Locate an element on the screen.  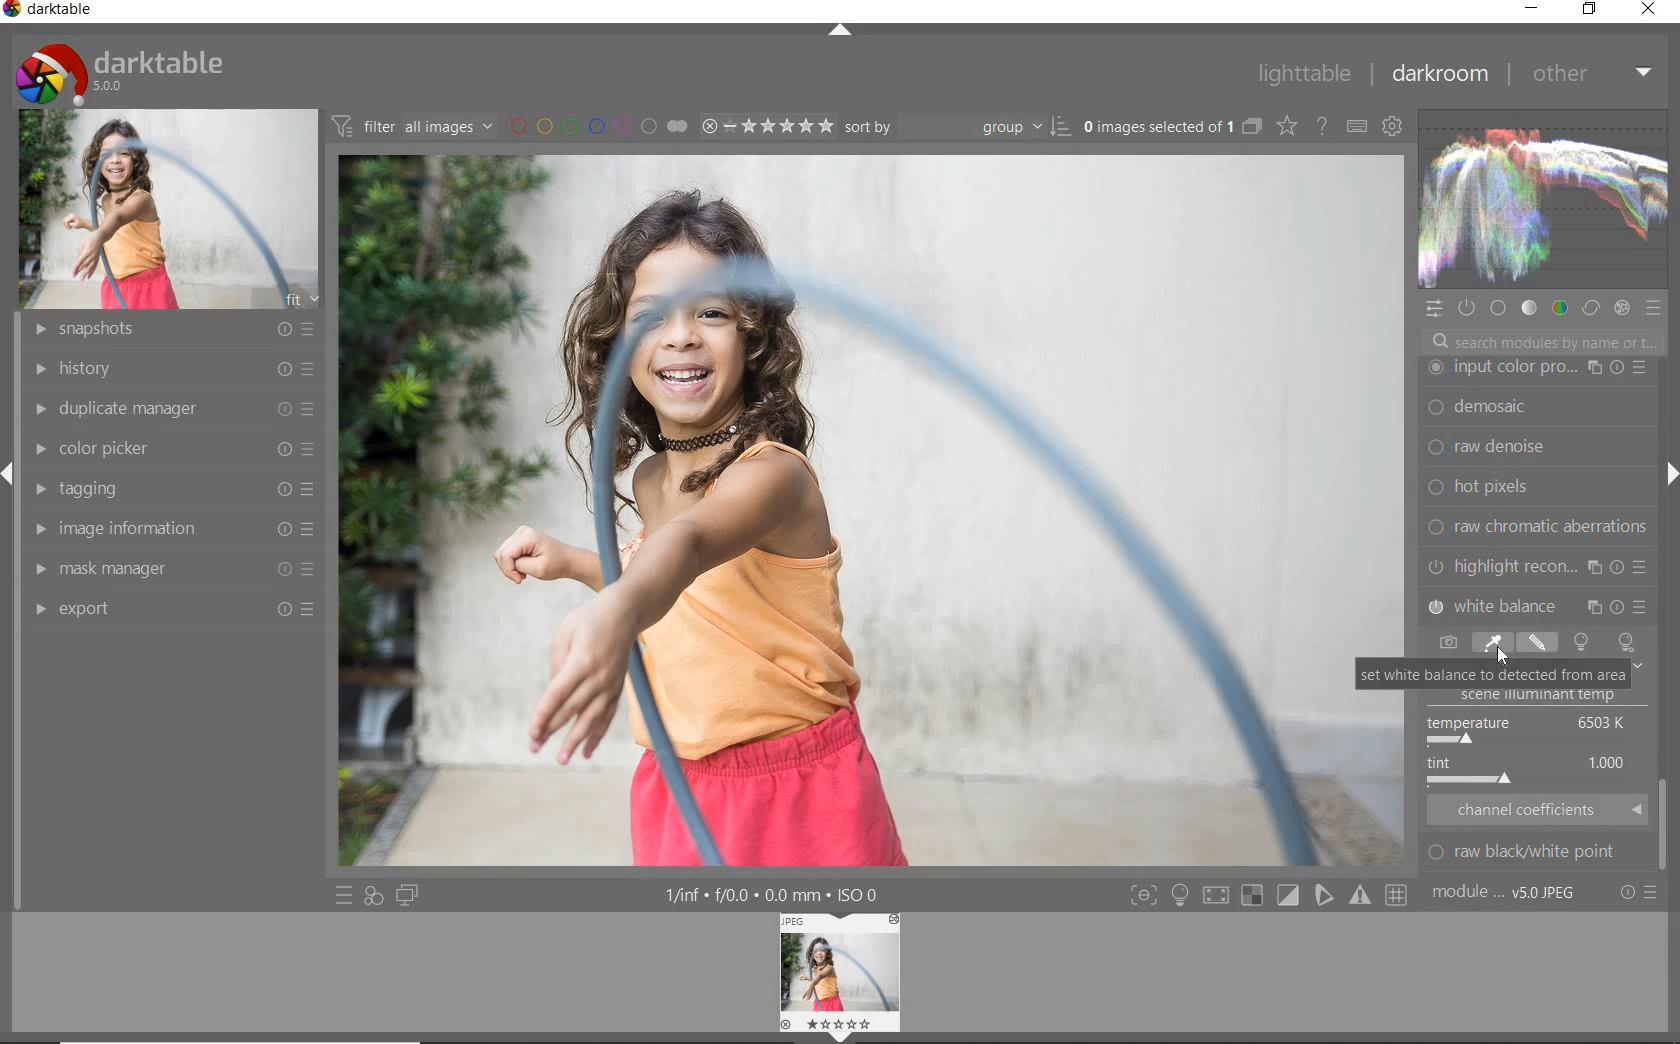
duplicate manager is located at coordinates (170, 406).